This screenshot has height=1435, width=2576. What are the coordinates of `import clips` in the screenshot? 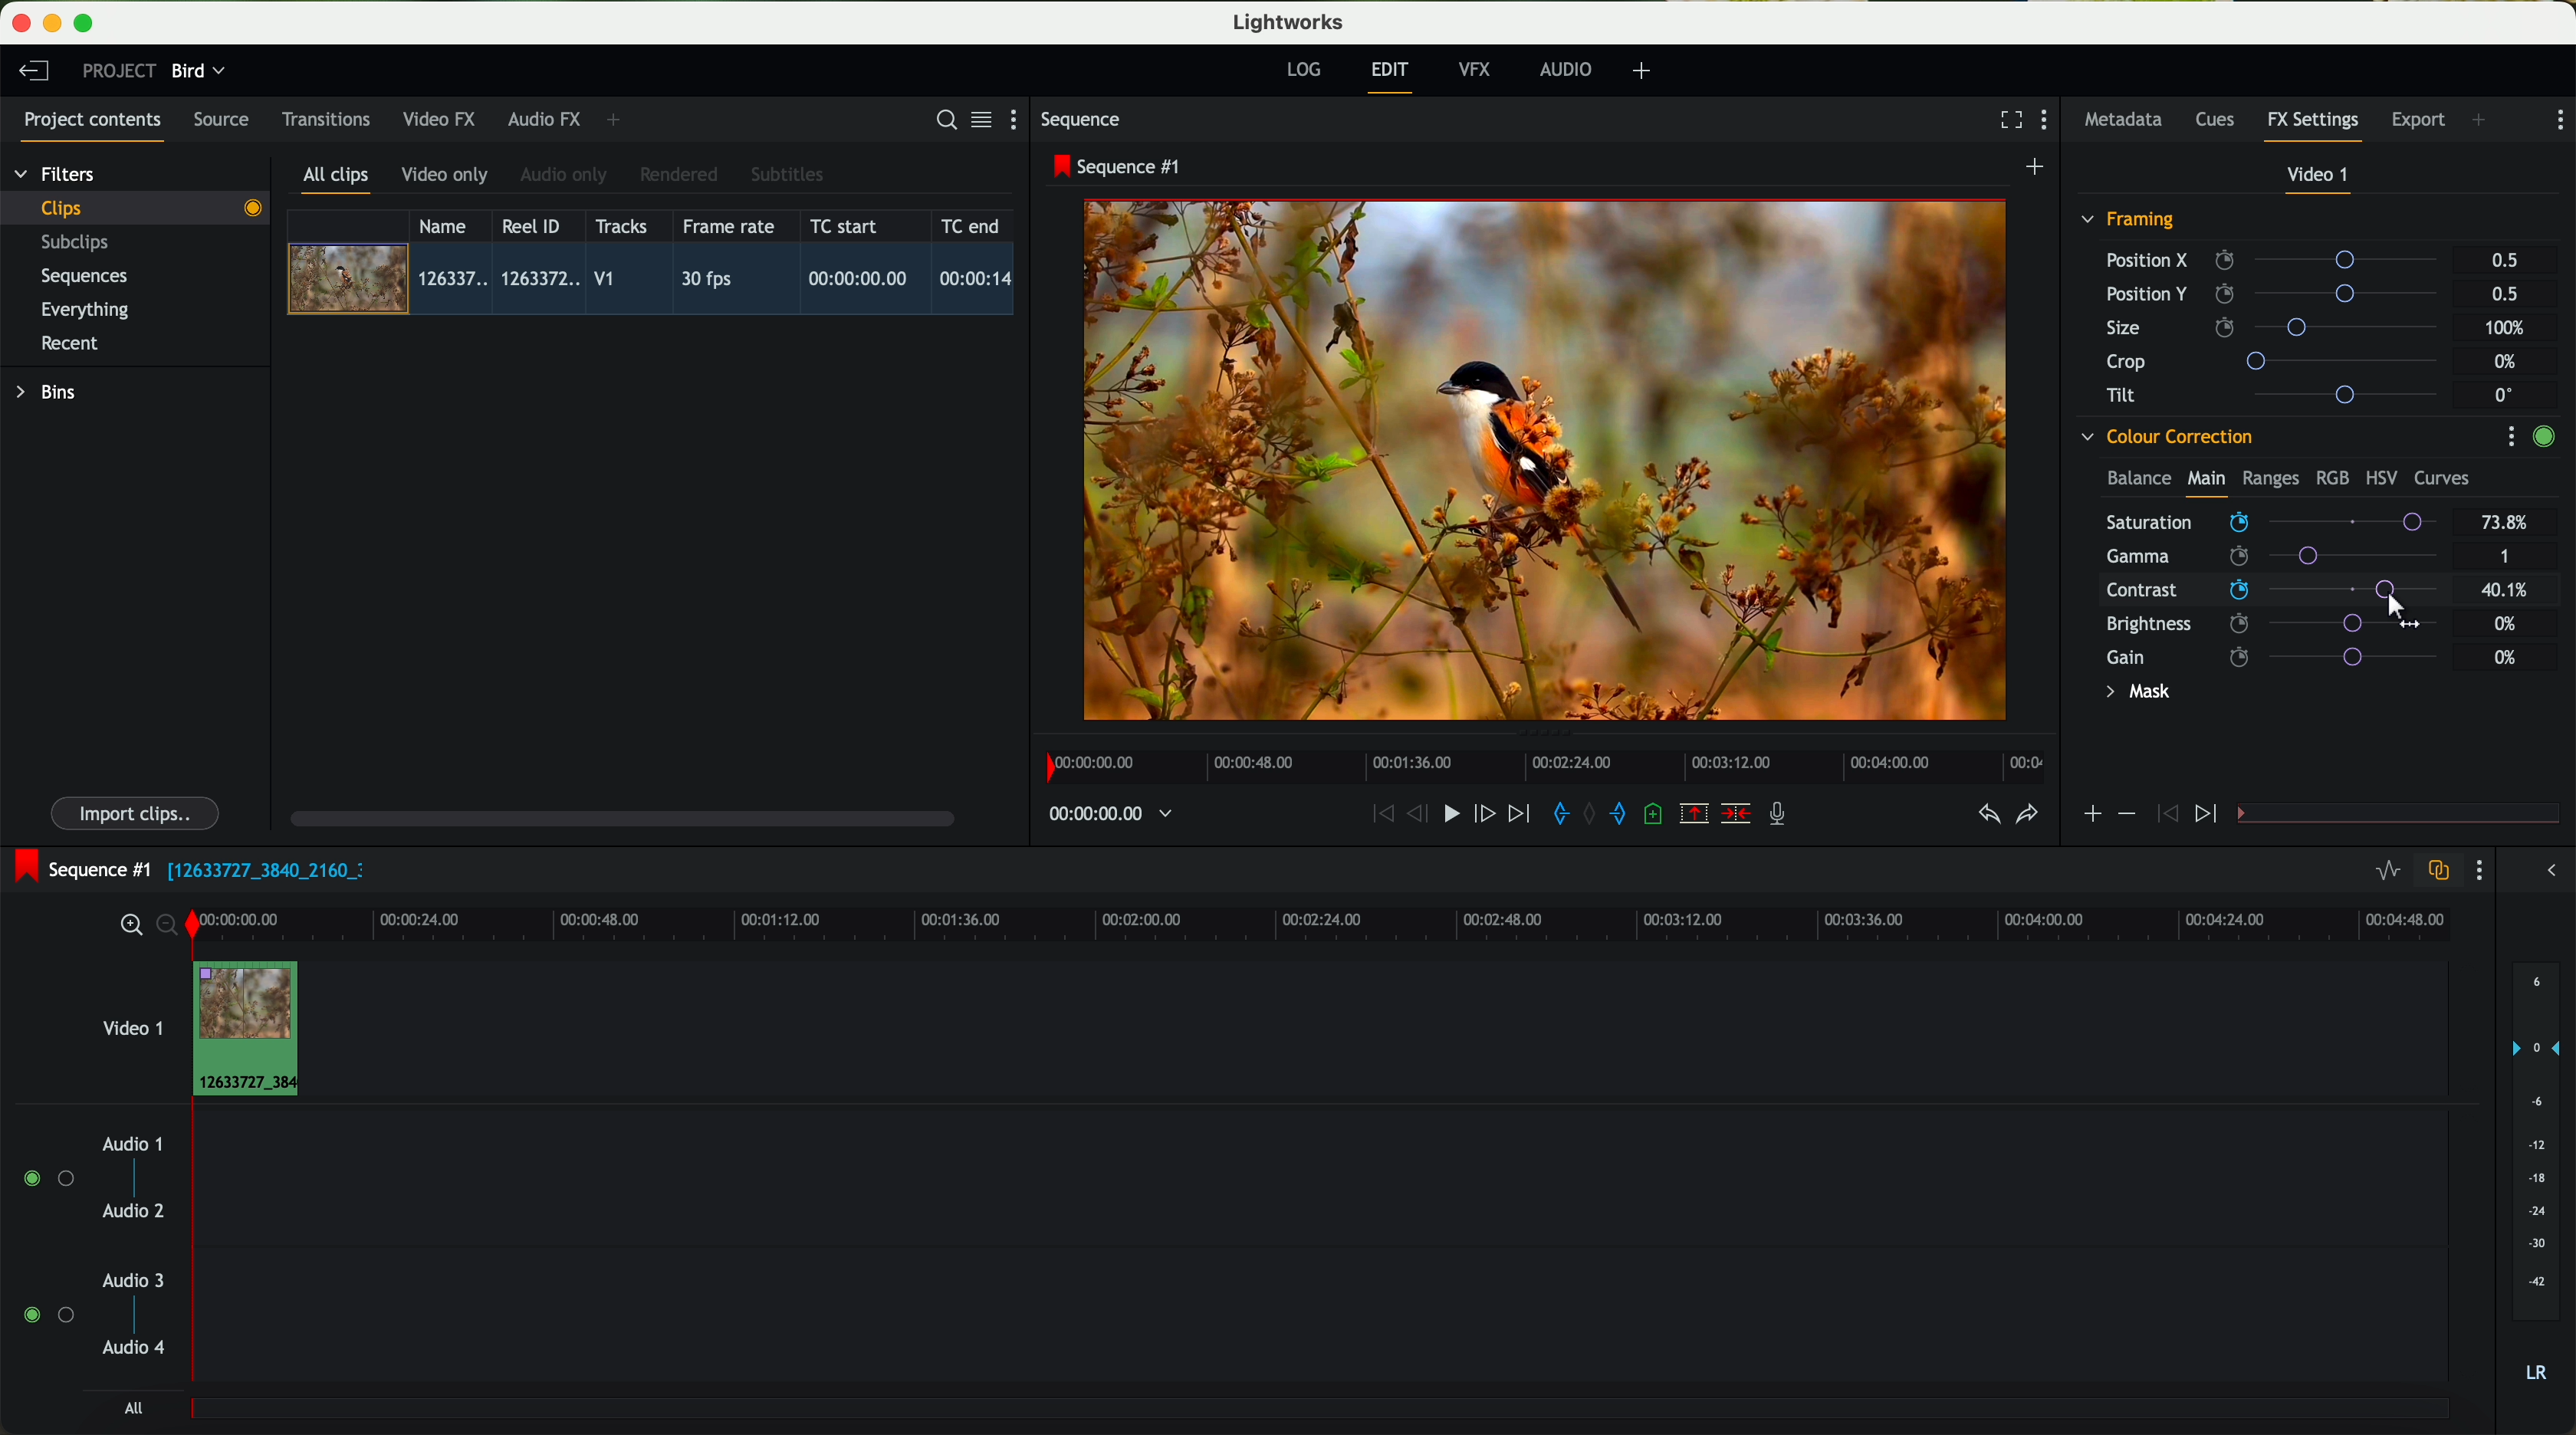 It's located at (138, 812).